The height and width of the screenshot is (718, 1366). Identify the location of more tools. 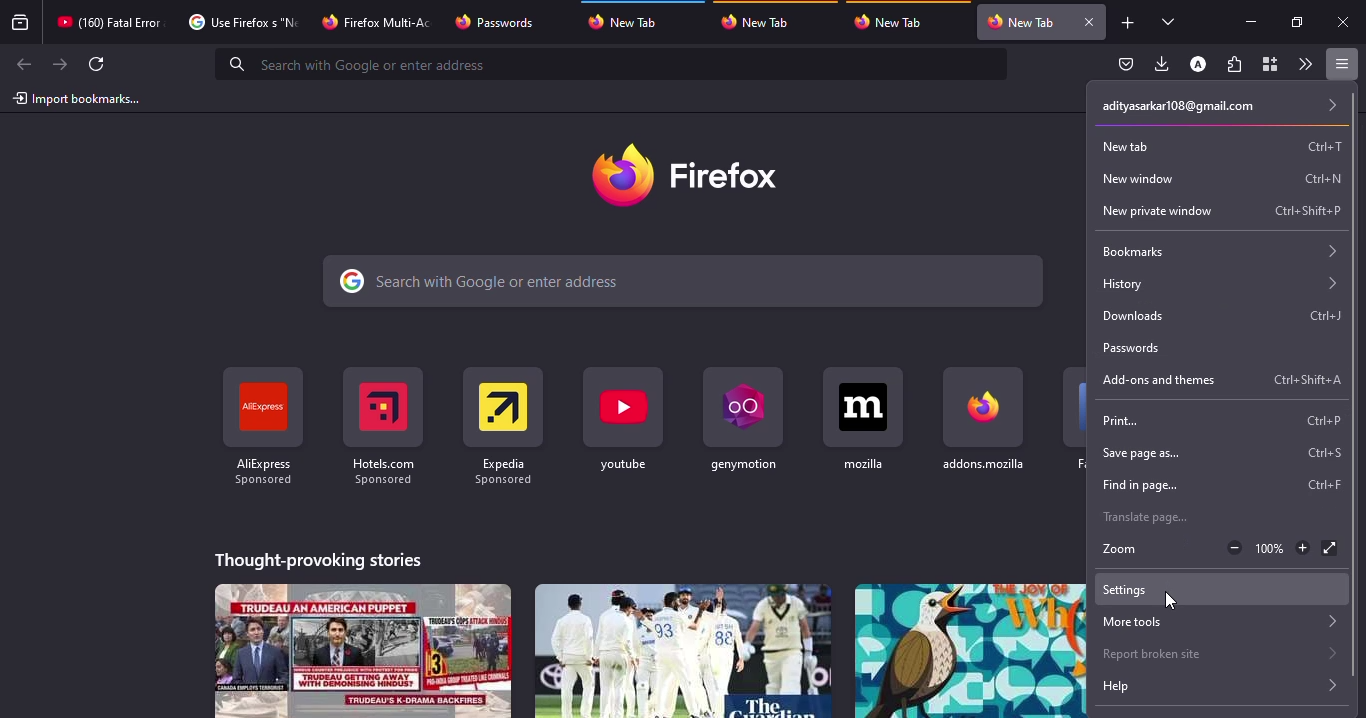
(1218, 622).